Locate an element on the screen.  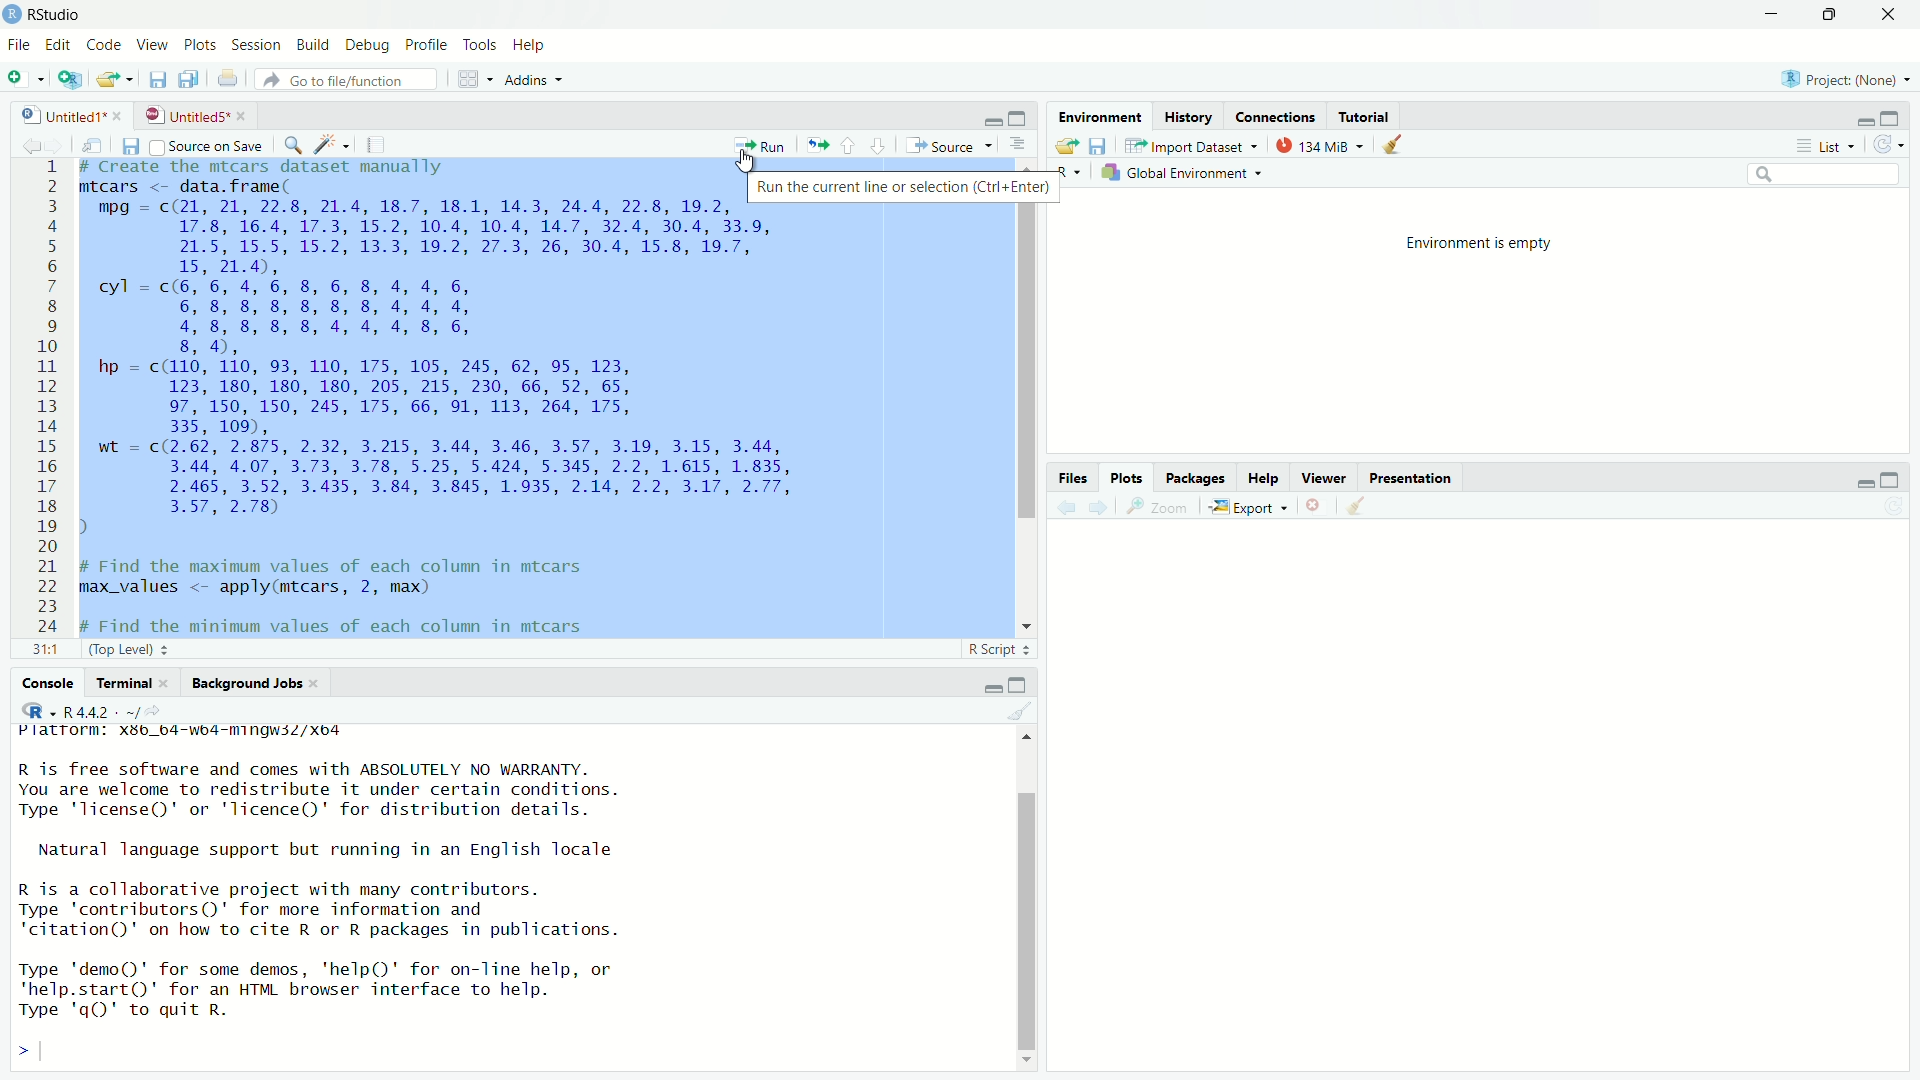
minimise is located at coordinates (1769, 15).